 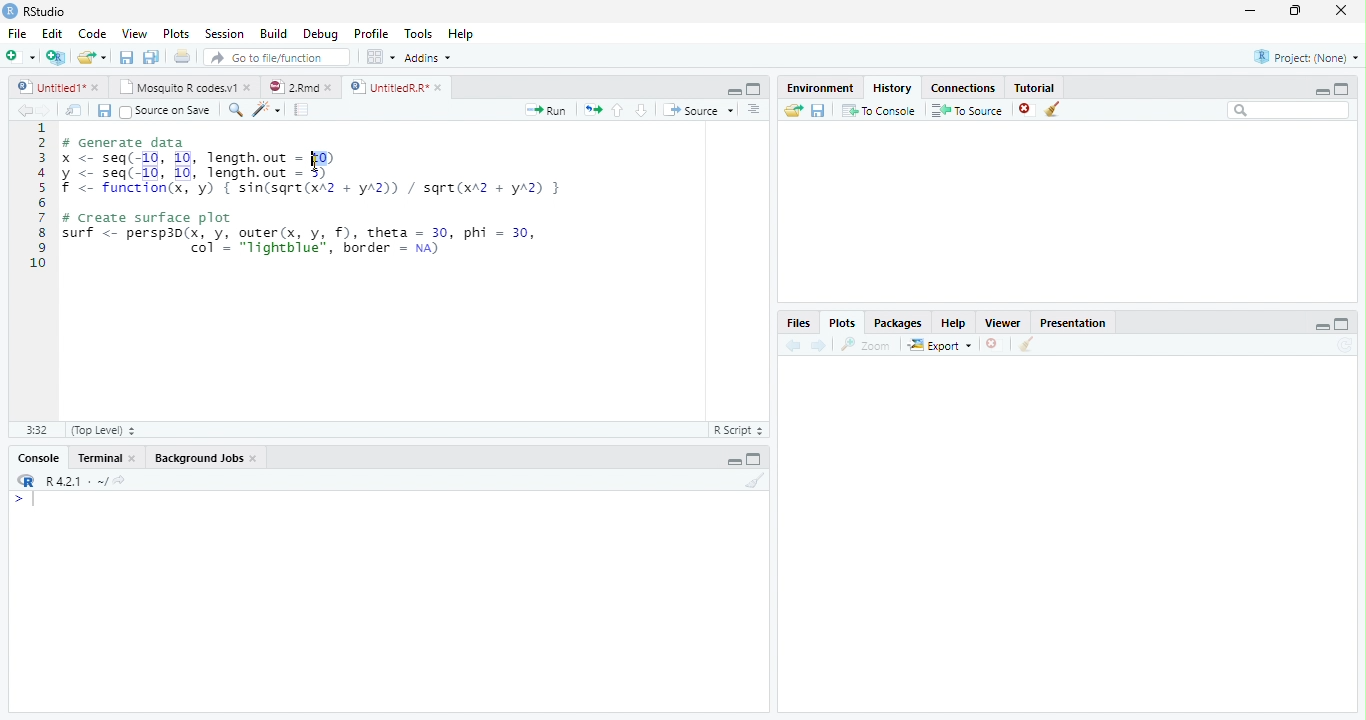 What do you see at coordinates (963, 87) in the screenshot?
I see `Connections` at bounding box center [963, 87].